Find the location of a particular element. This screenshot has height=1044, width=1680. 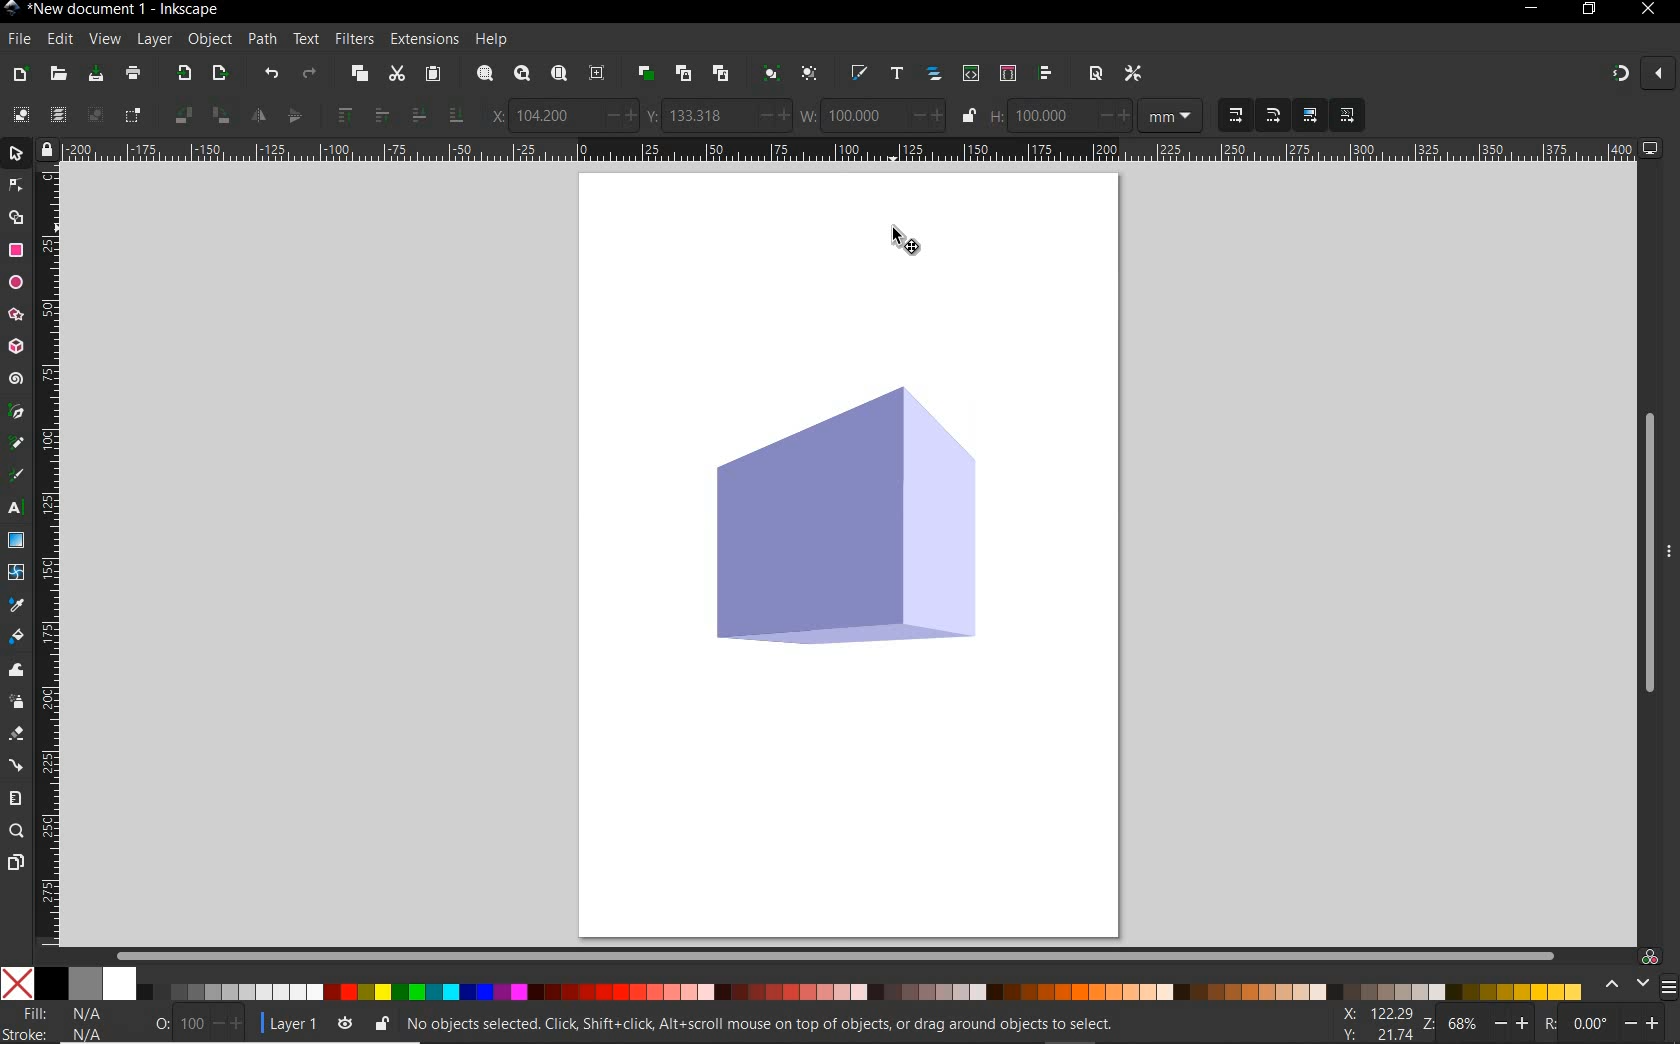

ruler is located at coordinates (848, 150).